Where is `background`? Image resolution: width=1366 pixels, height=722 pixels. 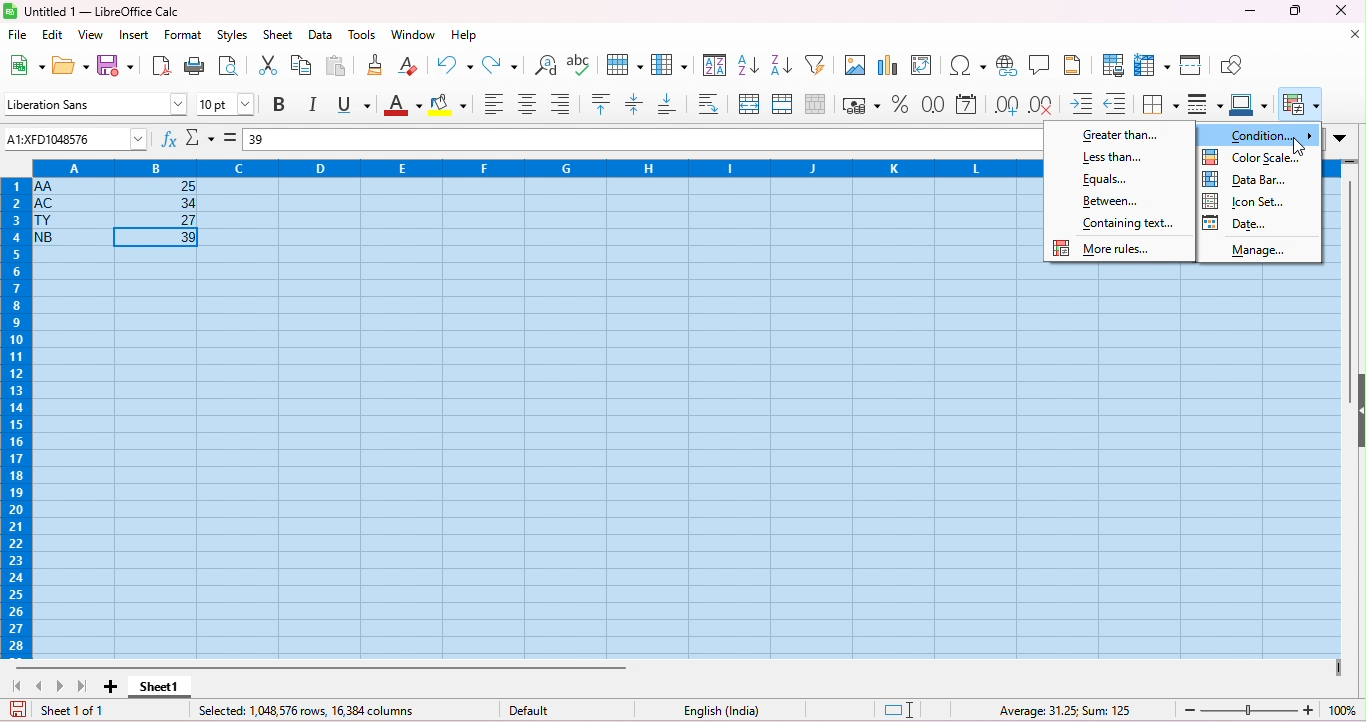
background is located at coordinates (449, 106).